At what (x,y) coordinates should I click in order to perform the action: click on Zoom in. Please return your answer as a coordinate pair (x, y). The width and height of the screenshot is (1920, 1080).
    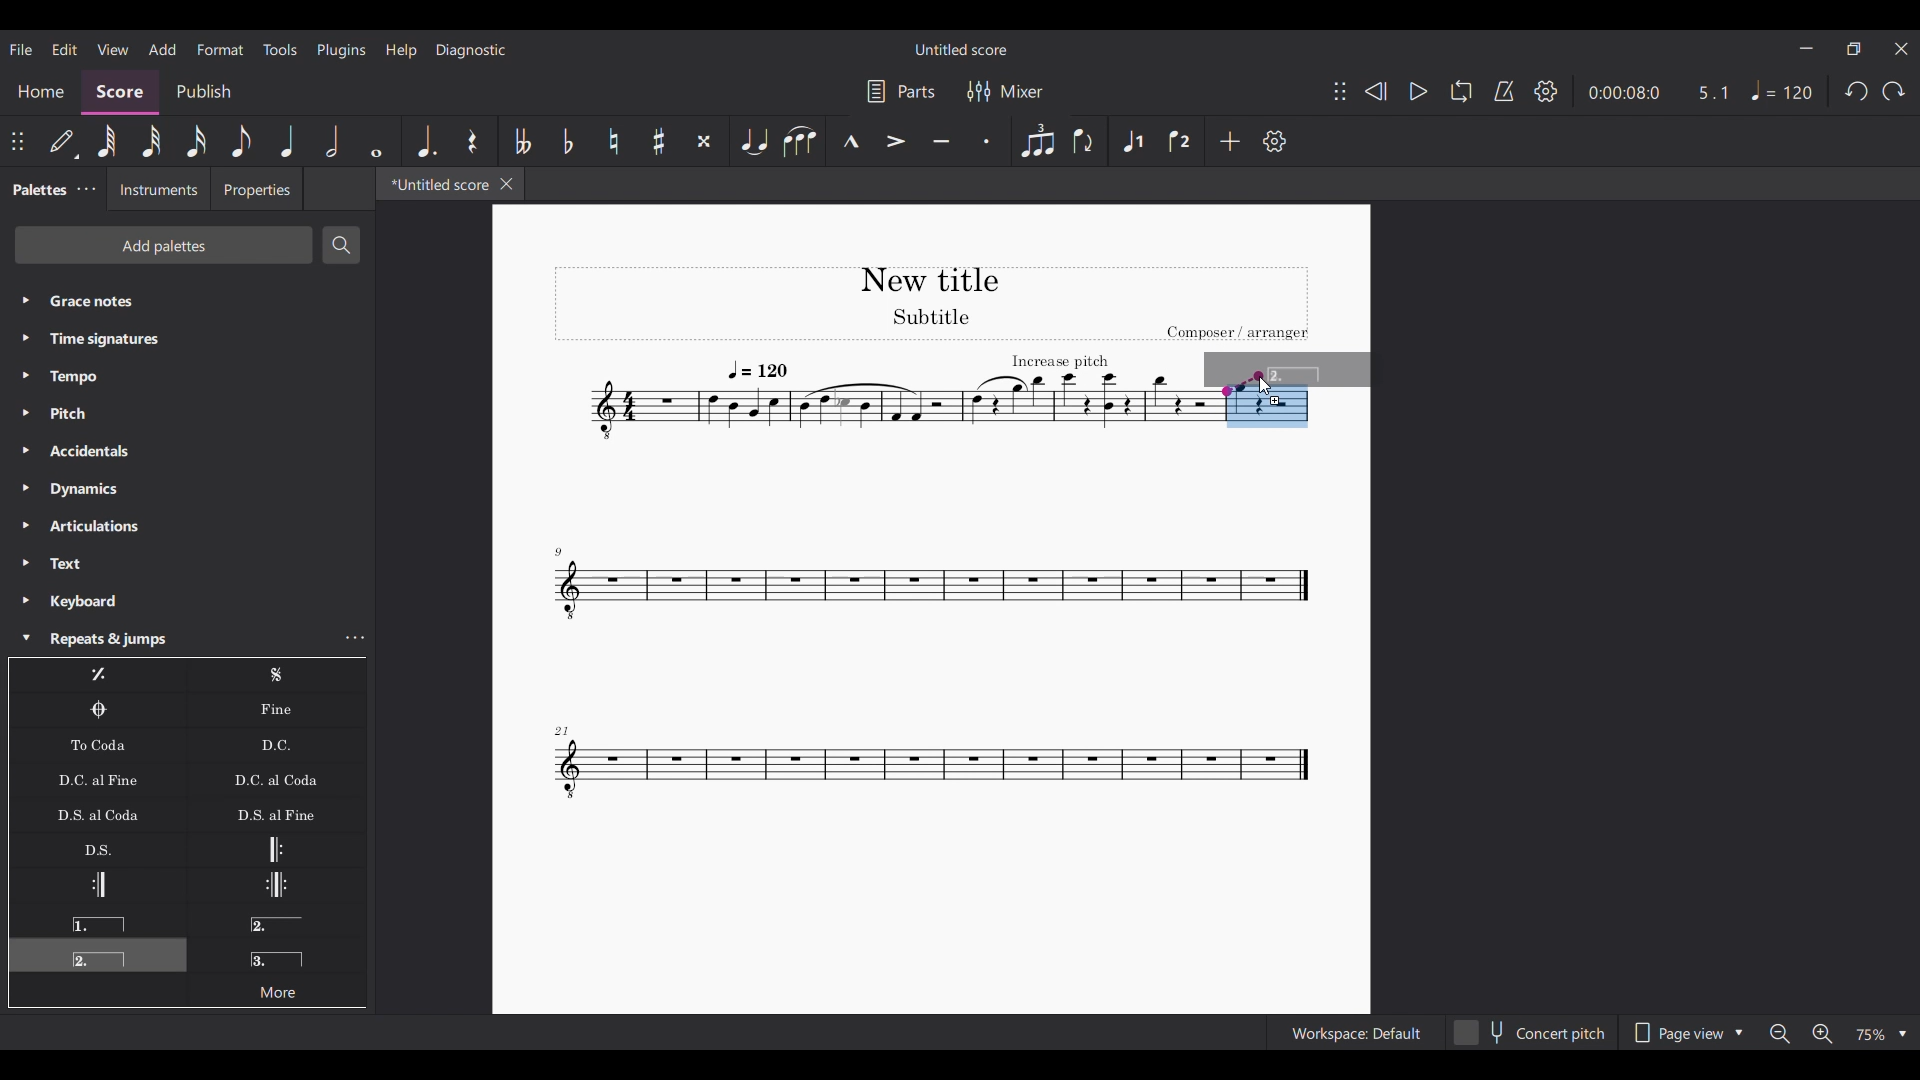
    Looking at the image, I should click on (1822, 1033).